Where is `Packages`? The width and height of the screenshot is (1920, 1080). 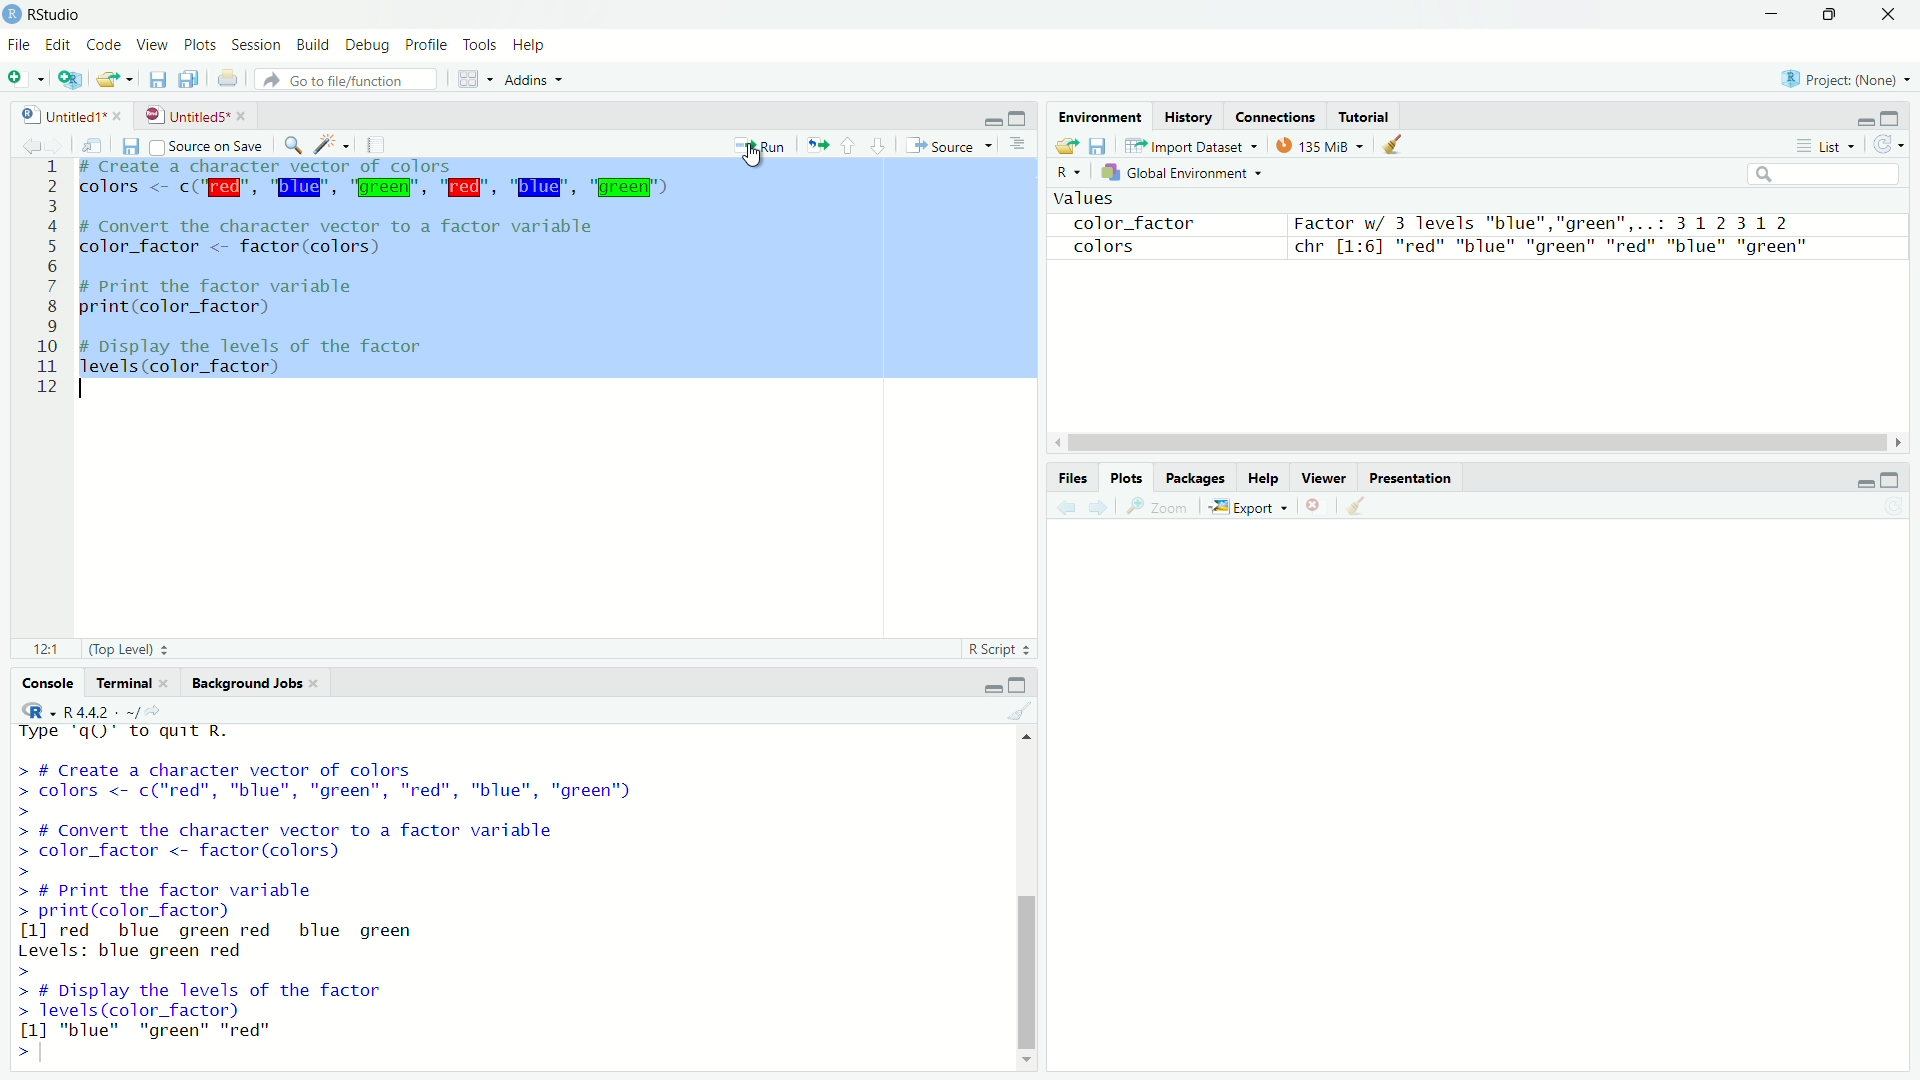
Packages is located at coordinates (1193, 477).